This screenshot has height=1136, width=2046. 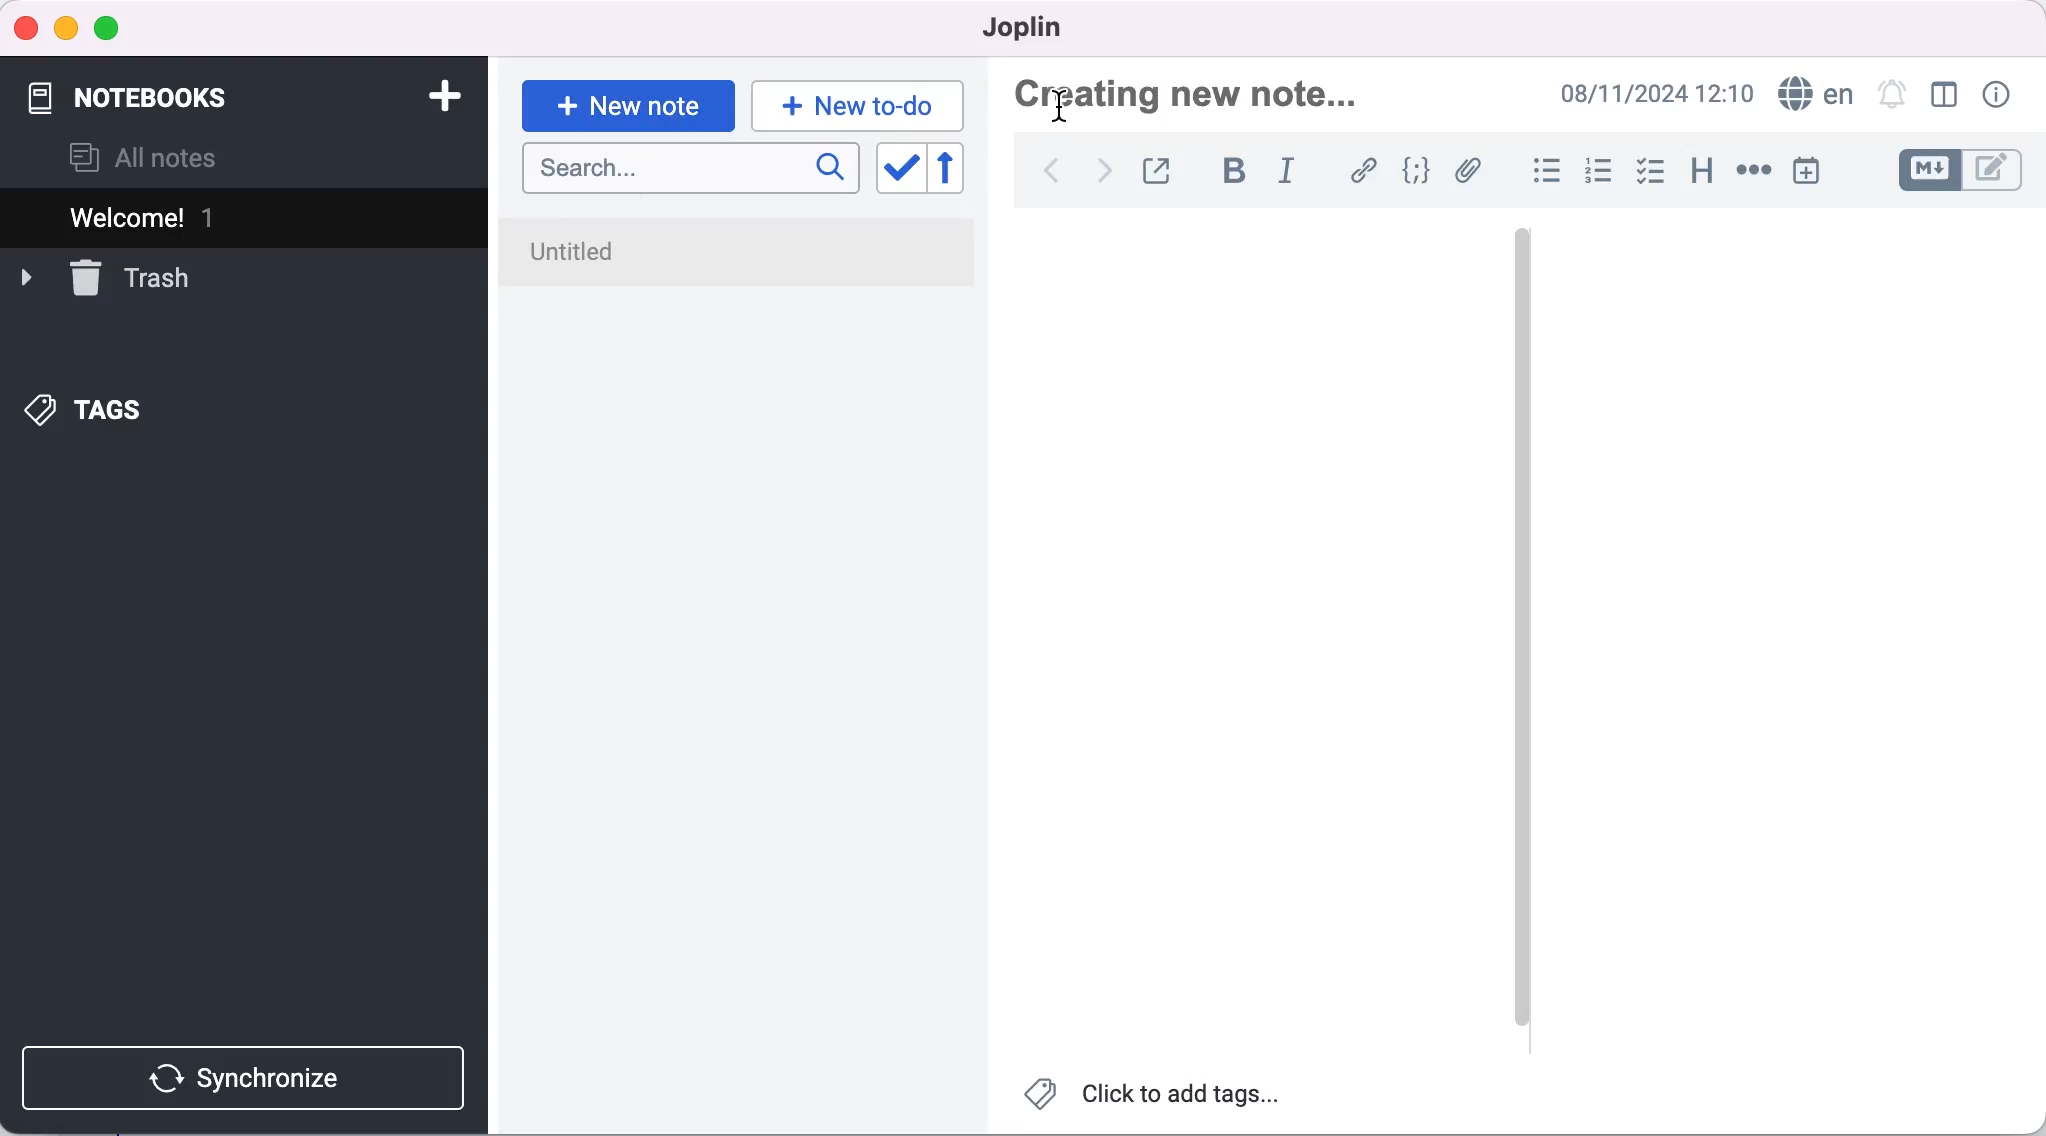 I want to click on maximize, so click(x=113, y=27).